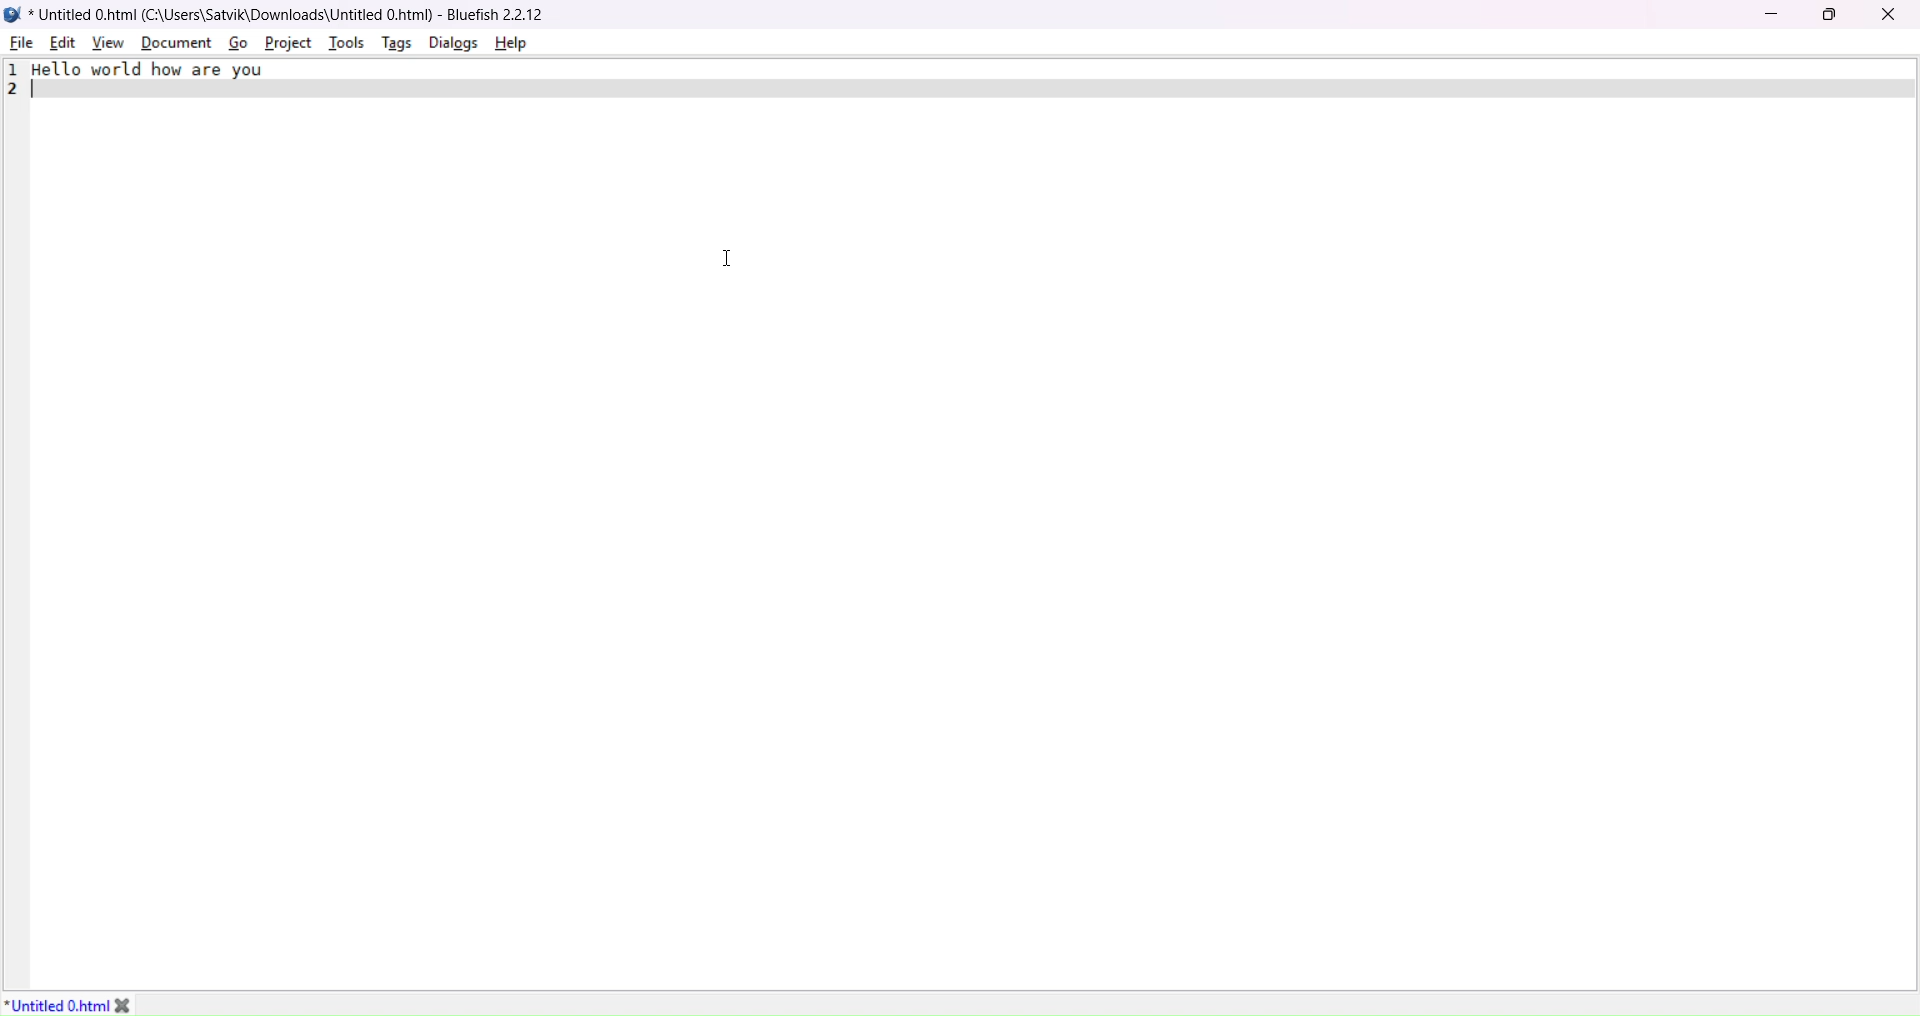 The height and width of the screenshot is (1016, 1920). What do you see at coordinates (1769, 15) in the screenshot?
I see `minimize` at bounding box center [1769, 15].